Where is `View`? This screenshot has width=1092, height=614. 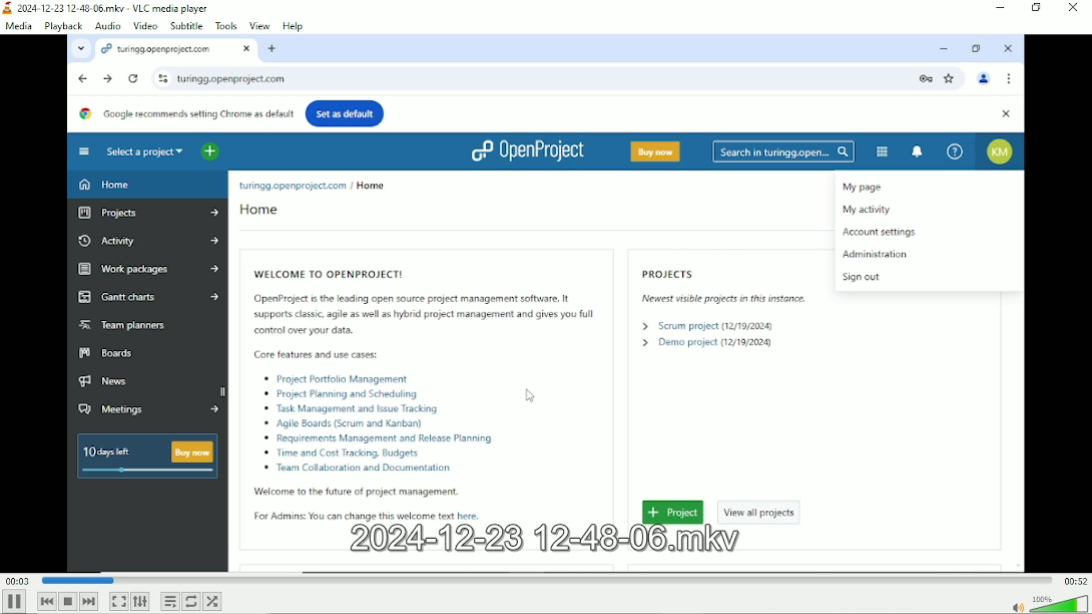 View is located at coordinates (259, 24).